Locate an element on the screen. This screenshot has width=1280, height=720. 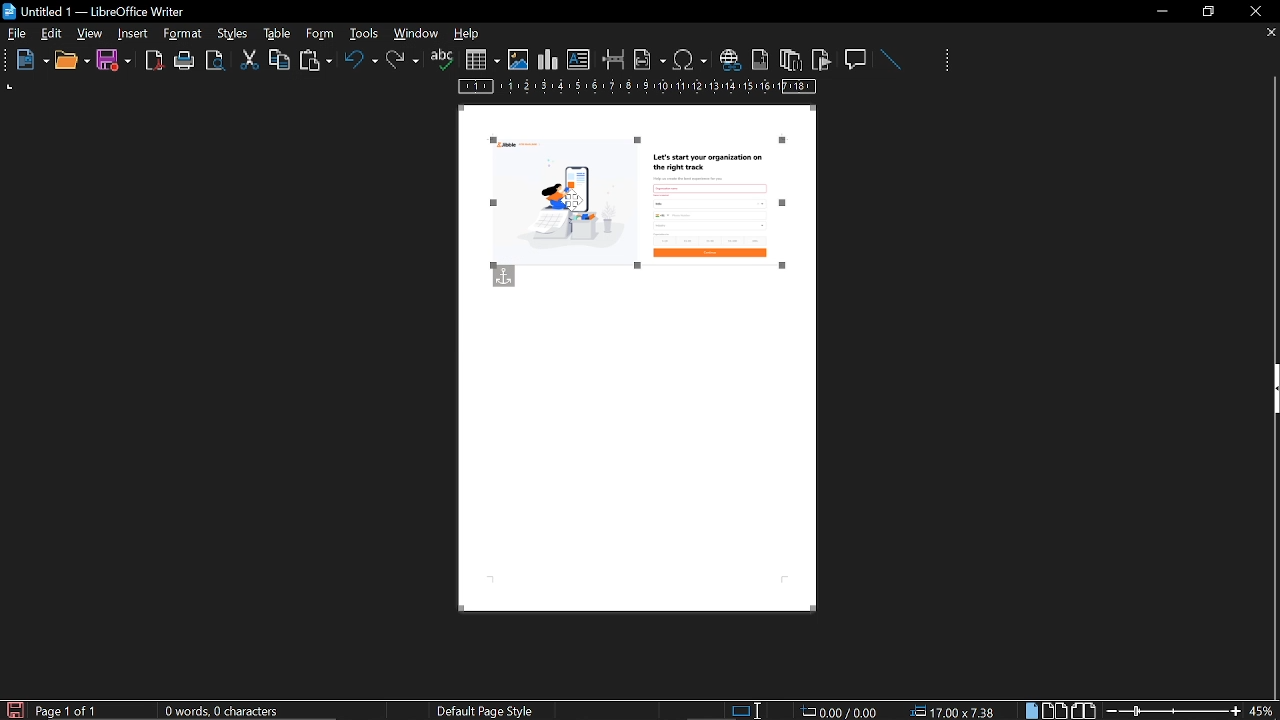
line is located at coordinates (890, 60).